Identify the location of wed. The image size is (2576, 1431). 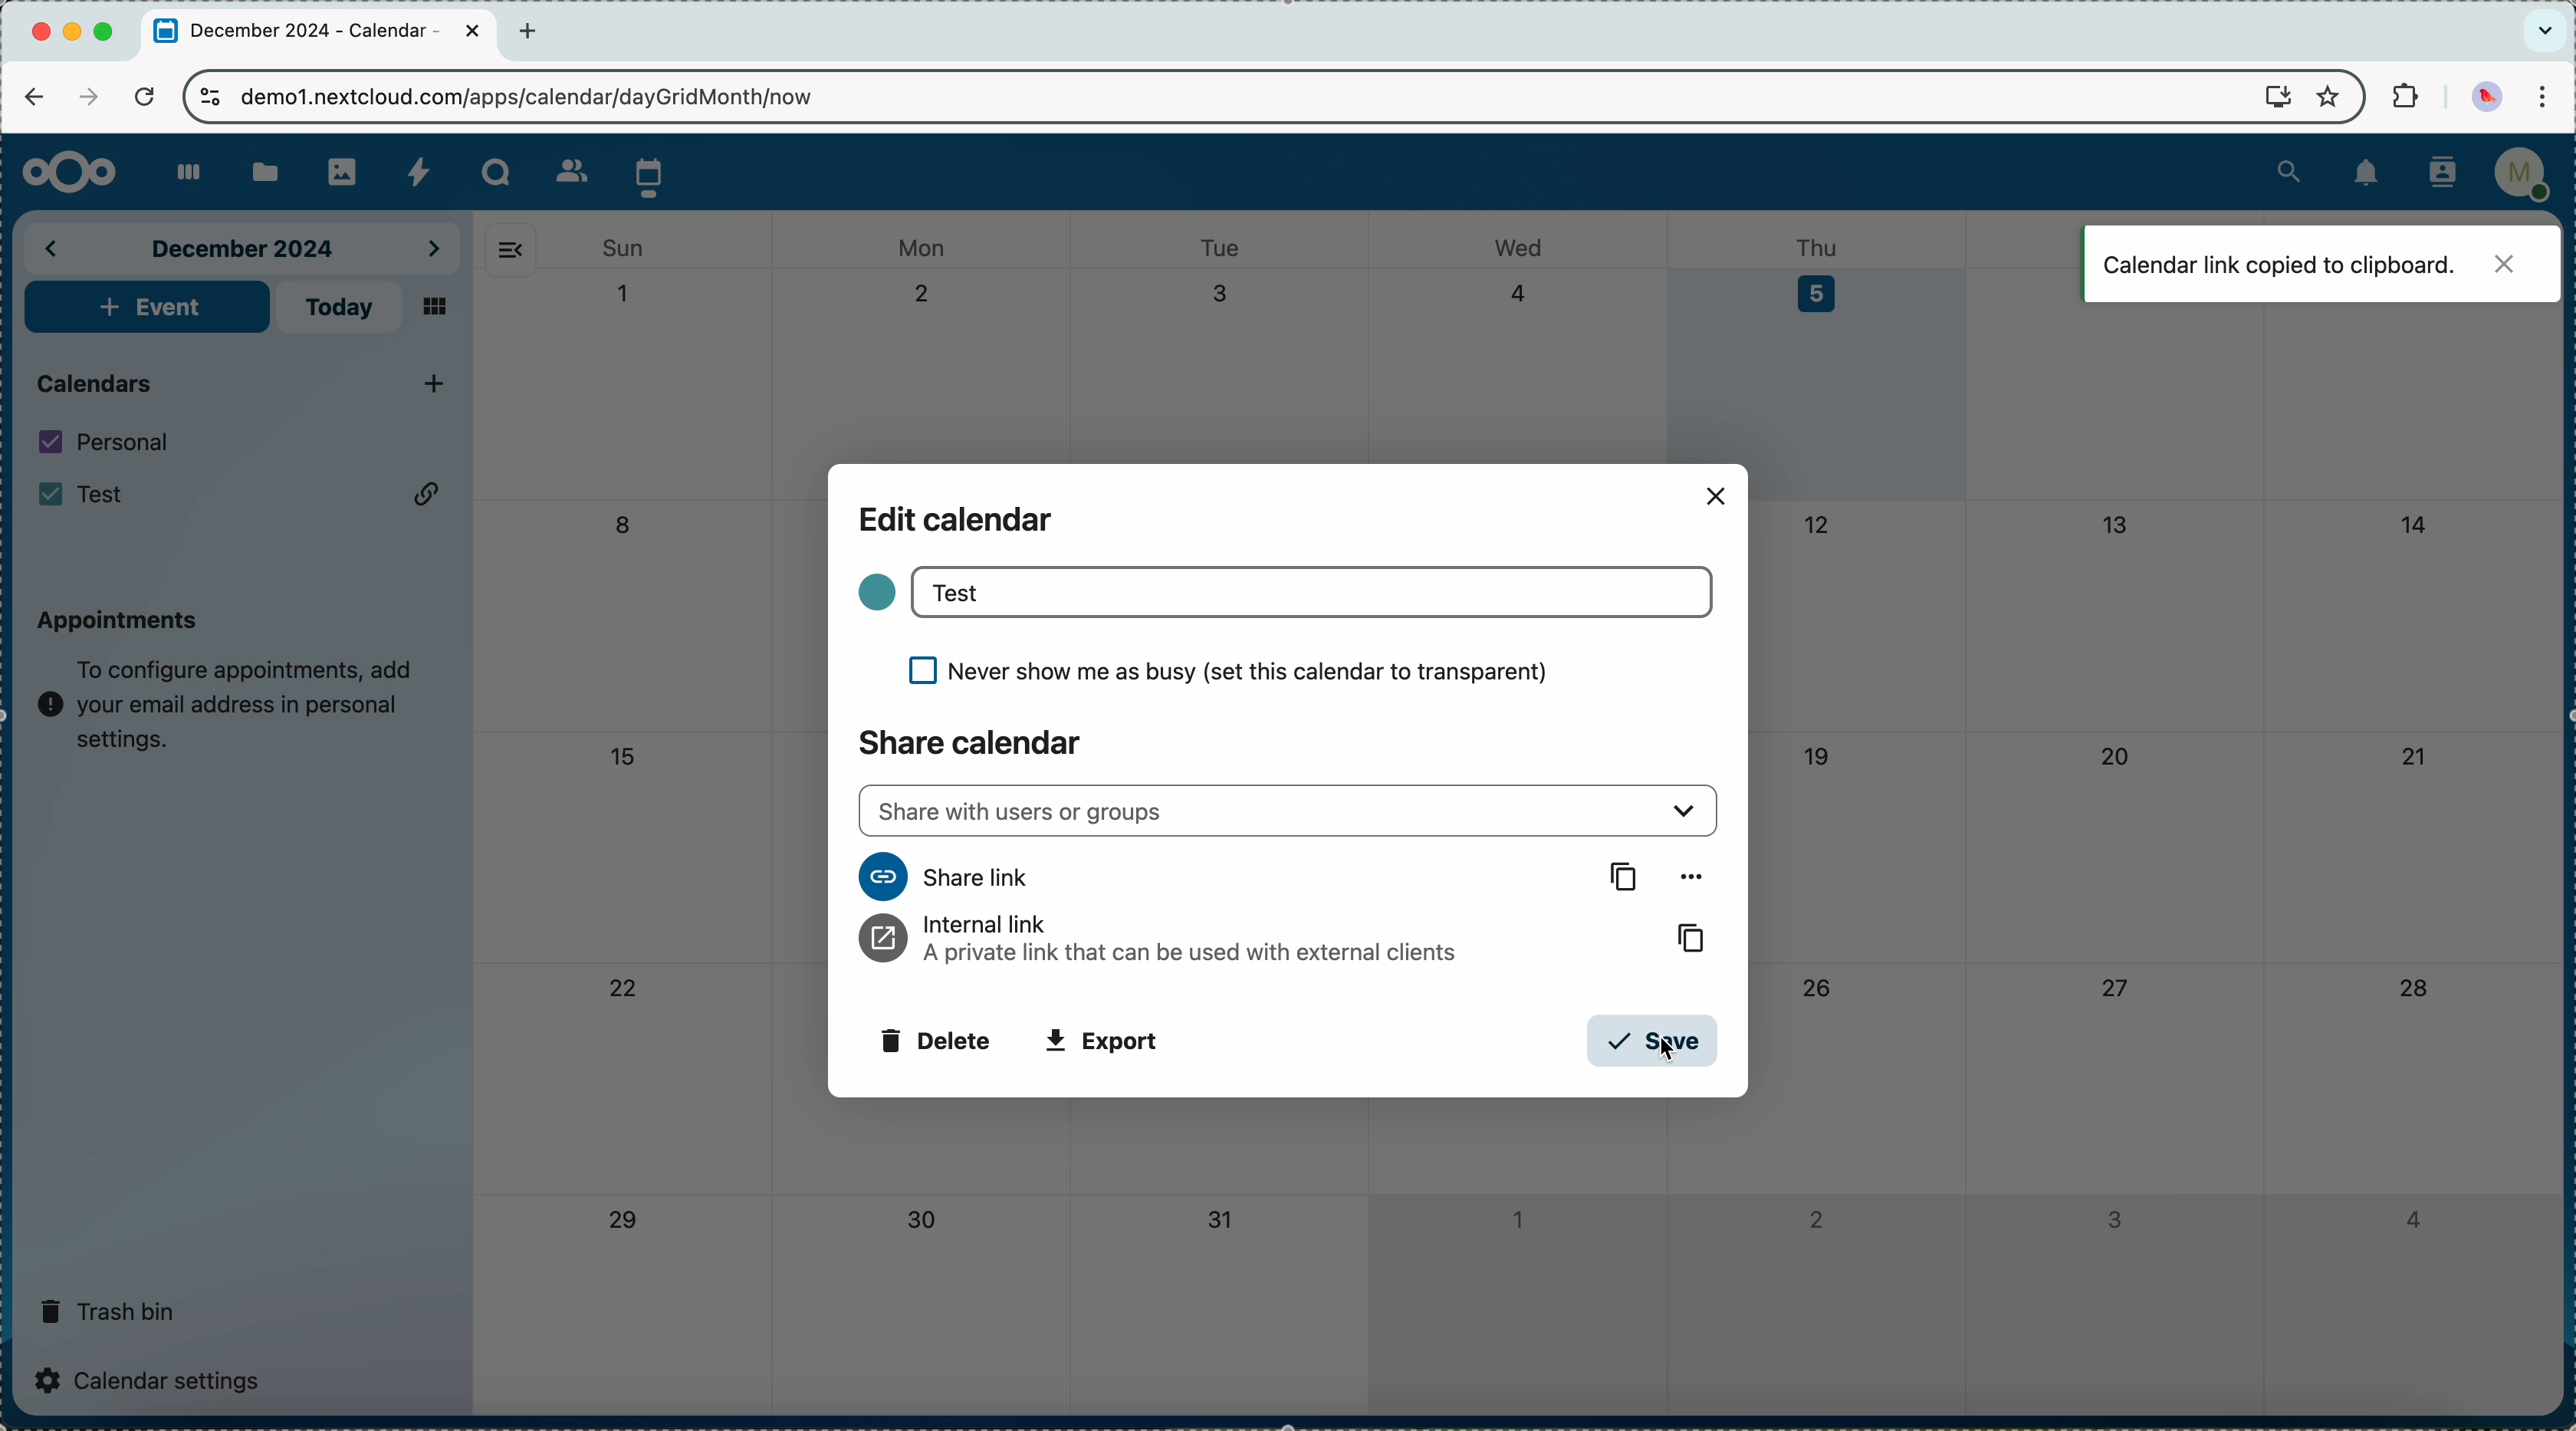
(1521, 247).